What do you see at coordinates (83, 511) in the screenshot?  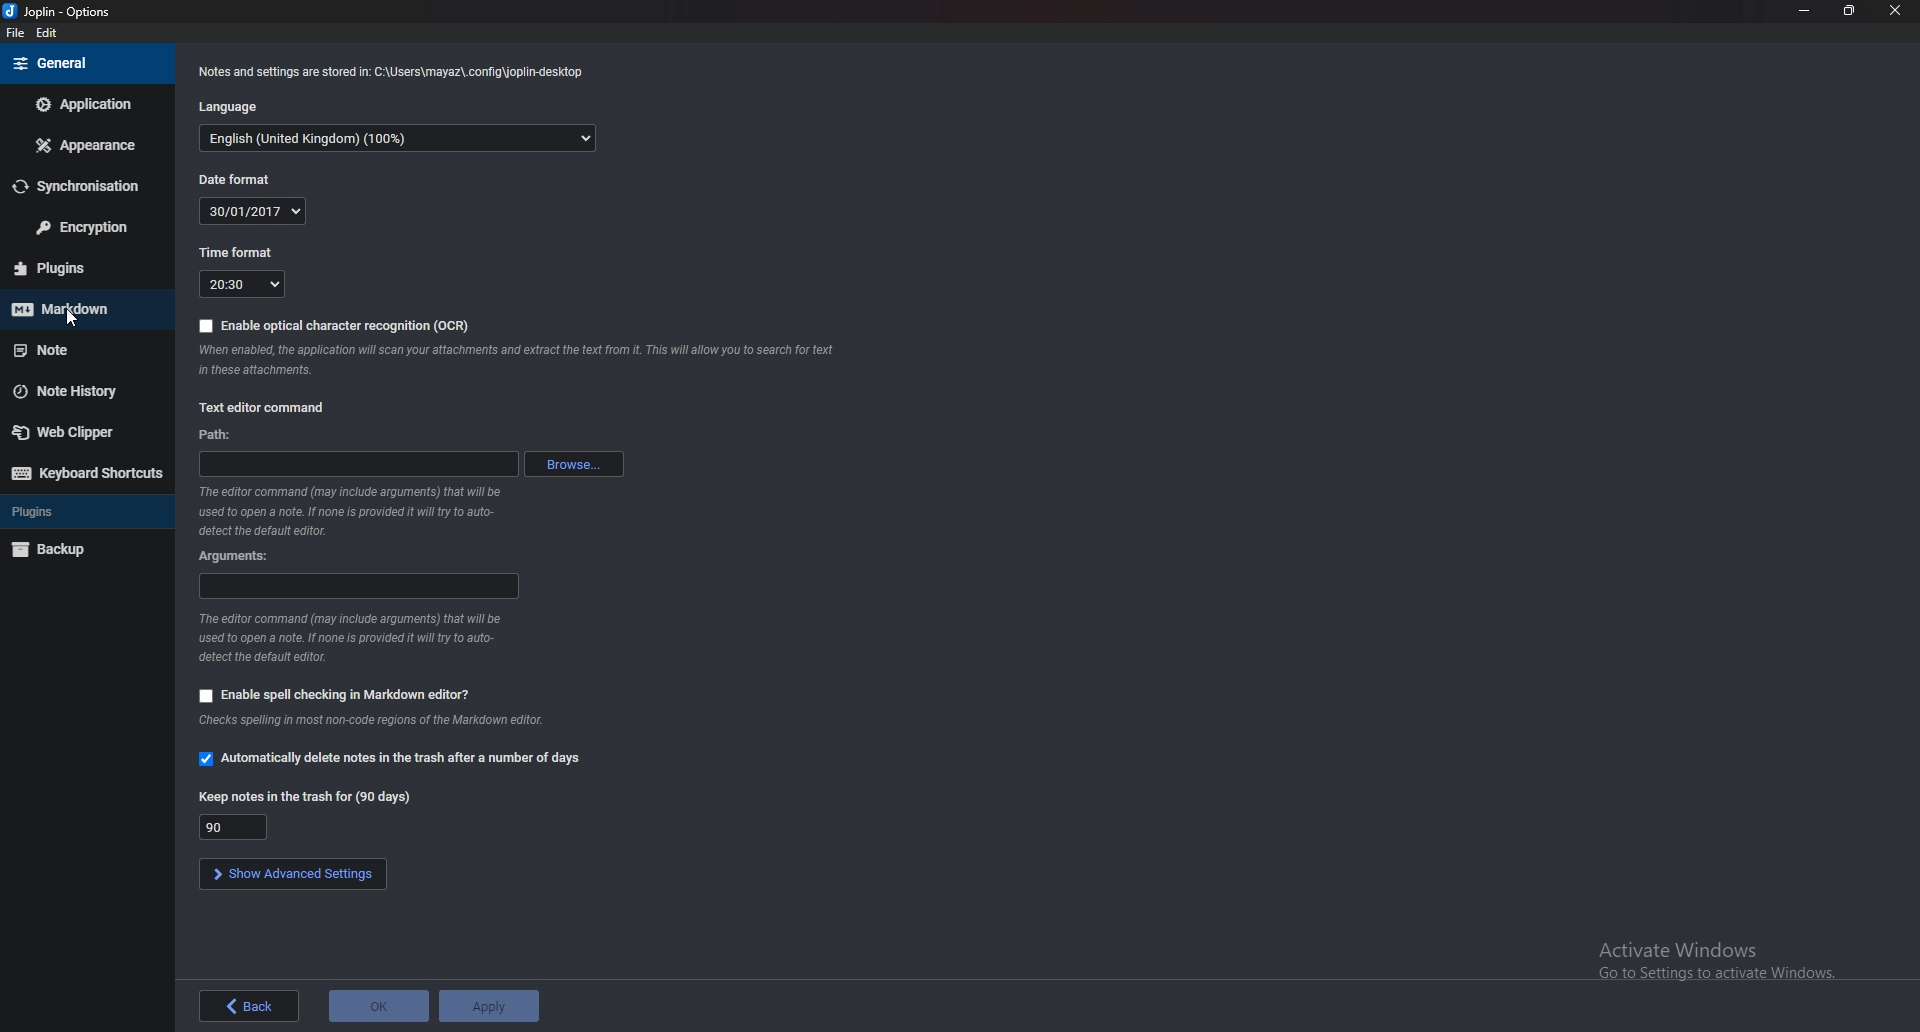 I see `Plugins` at bounding box center [83, 511].